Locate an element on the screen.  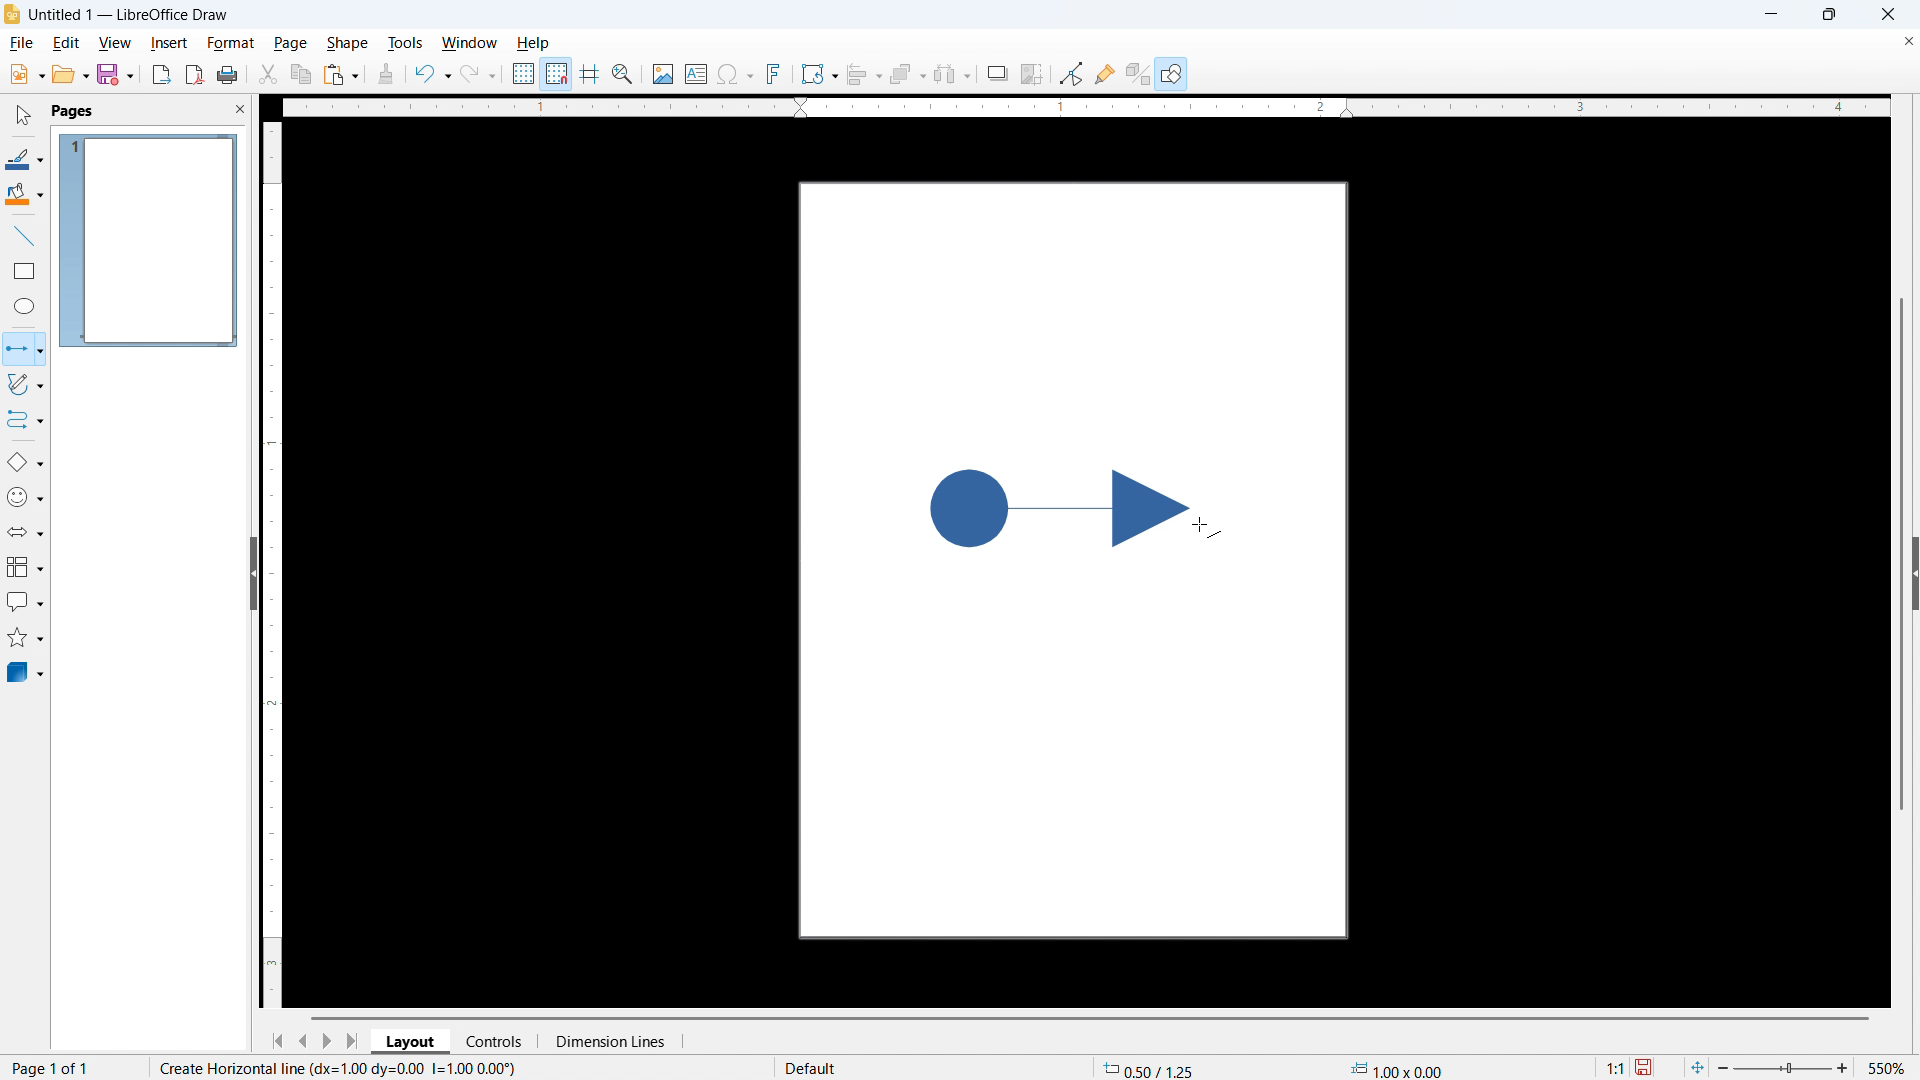
align  is located at coordinates (865, 75).